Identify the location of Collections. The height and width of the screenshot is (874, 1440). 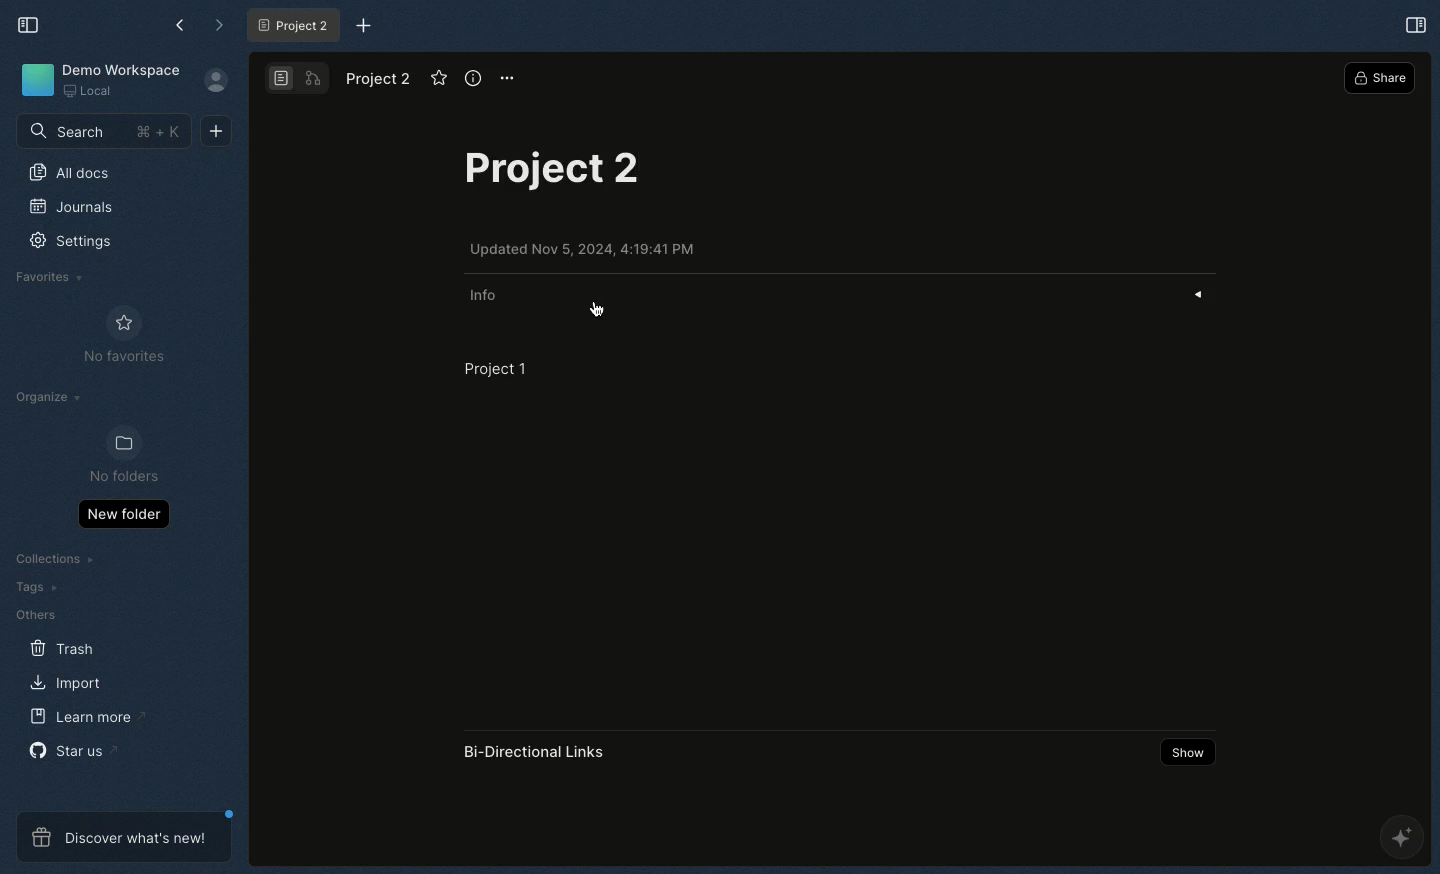
(54, 557).